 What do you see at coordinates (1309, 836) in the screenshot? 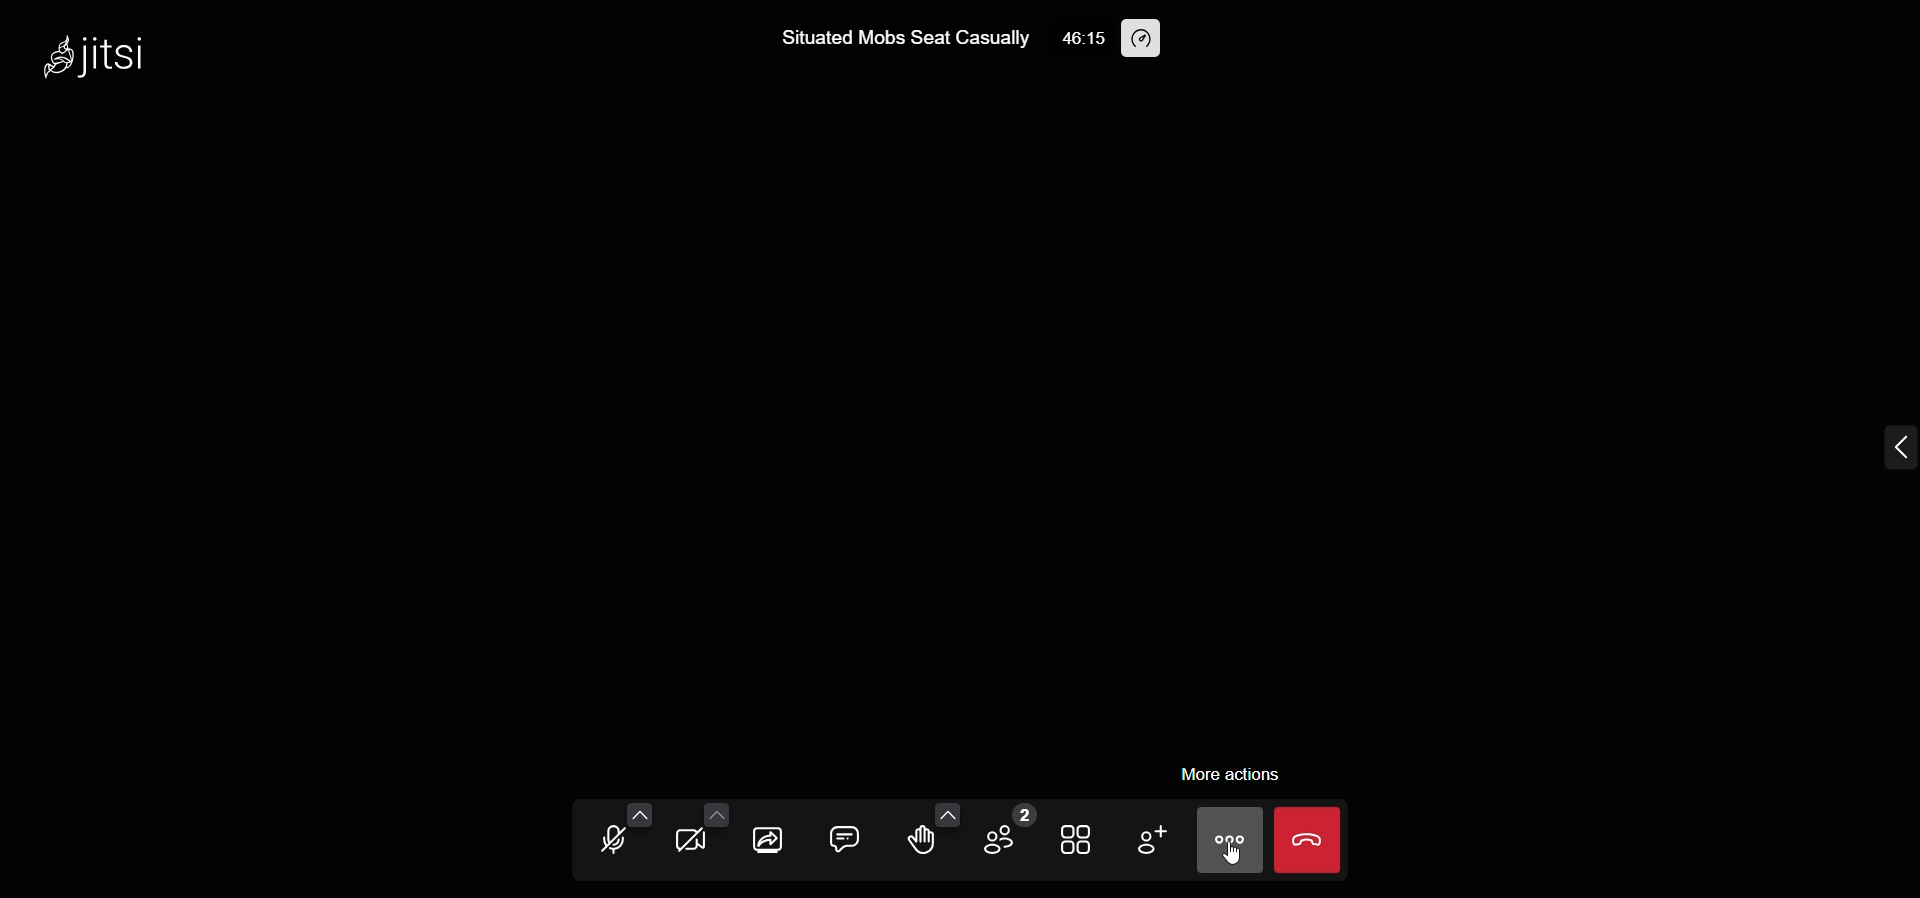
I see `leave meeting` at bounding box center [1309, 836].